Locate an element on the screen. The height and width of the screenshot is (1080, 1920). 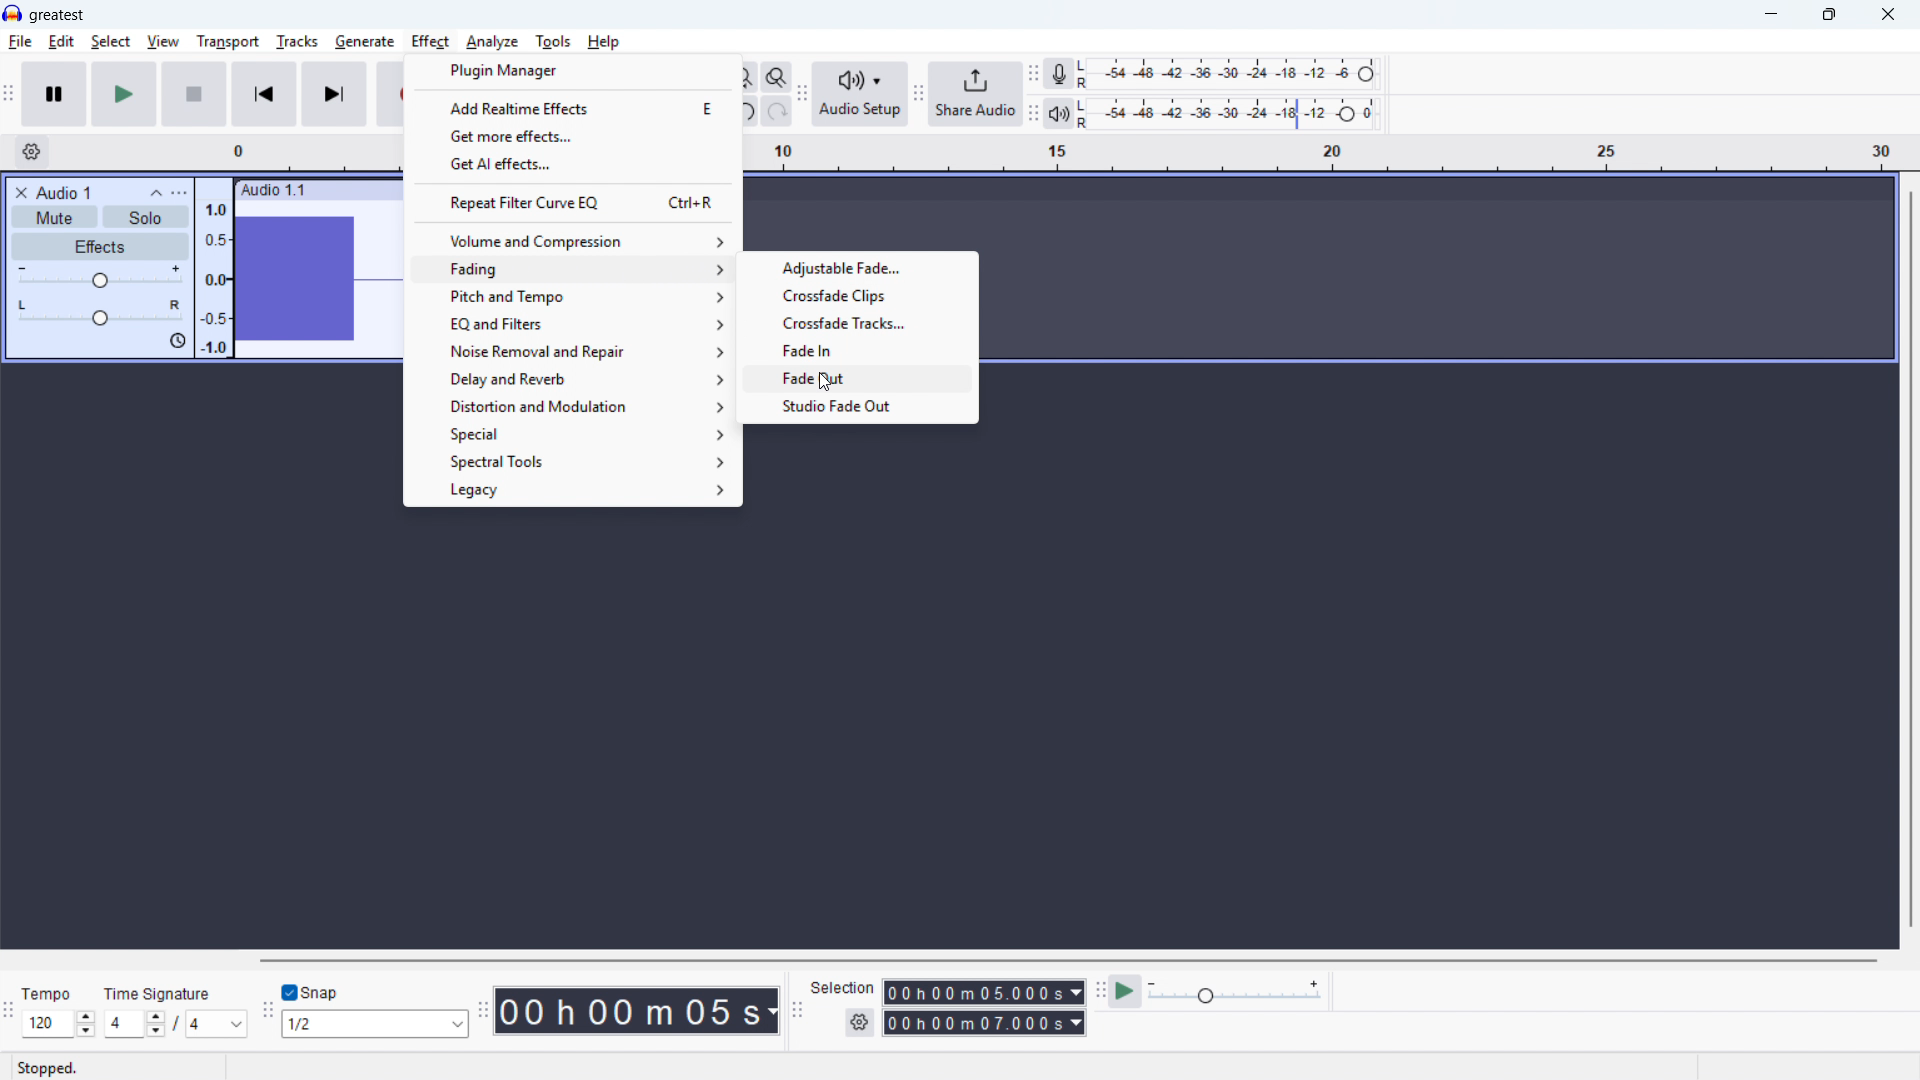
generate is located at coordinates (365, 43).